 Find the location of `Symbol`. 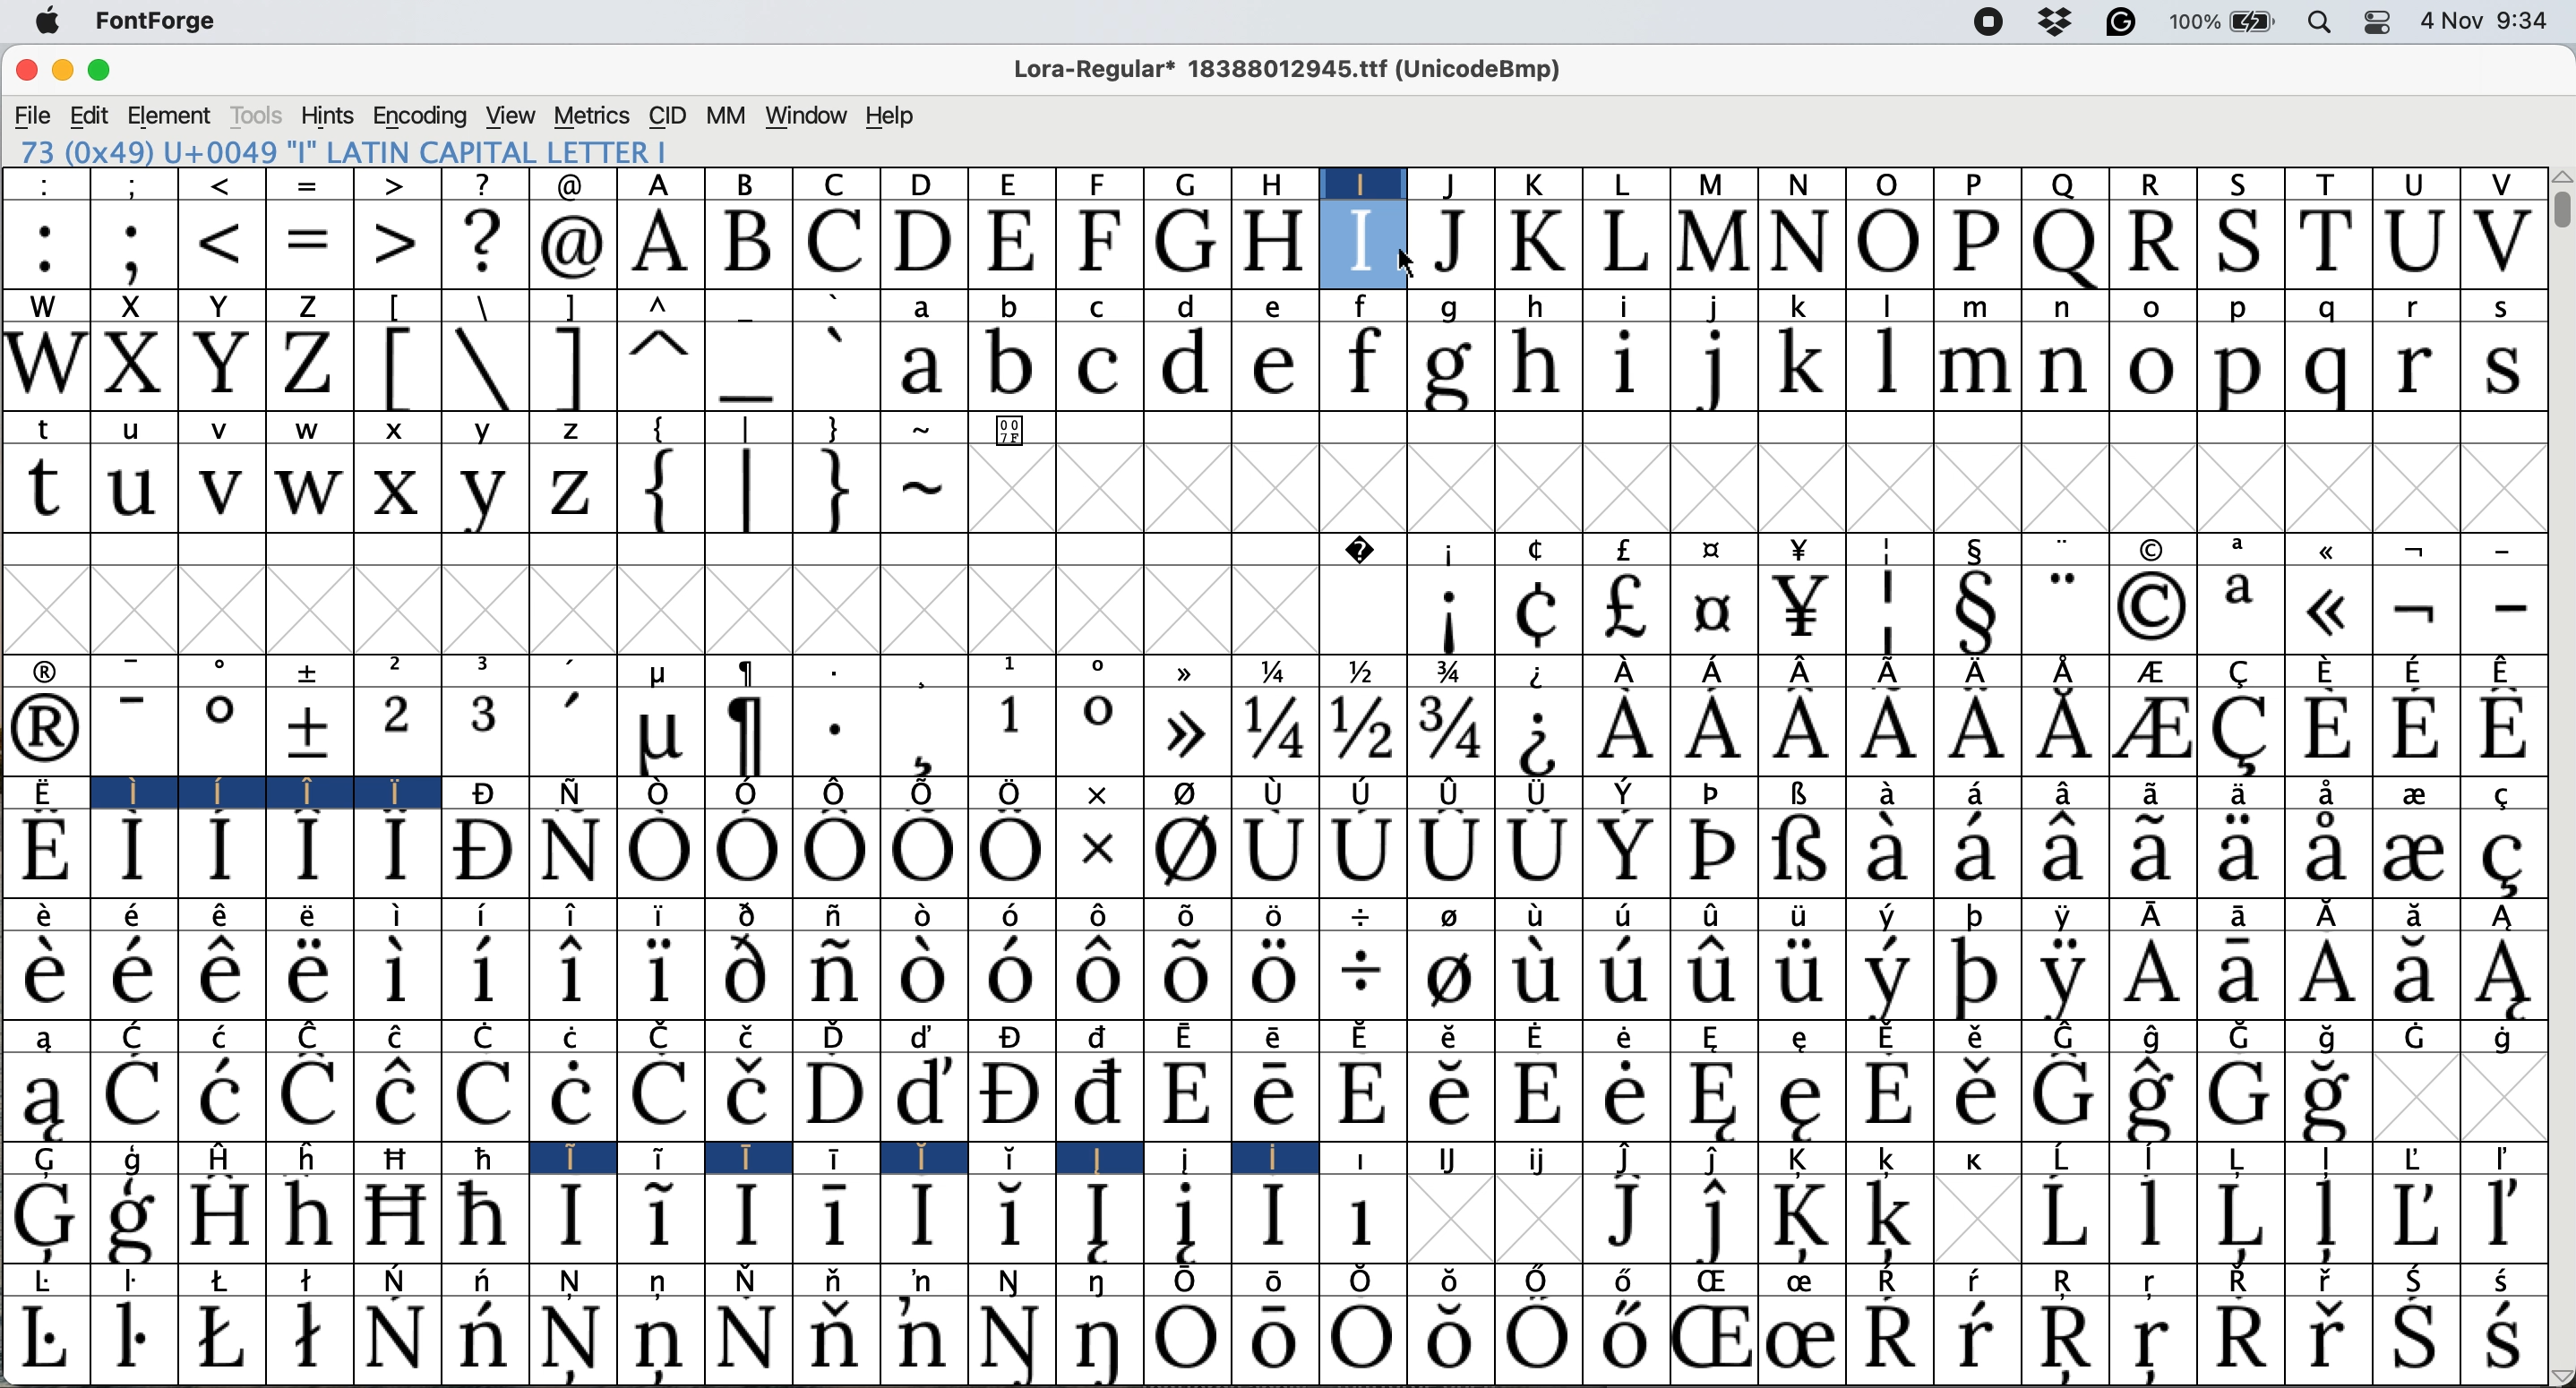

Symbol is located at coordinates (2504, 728).